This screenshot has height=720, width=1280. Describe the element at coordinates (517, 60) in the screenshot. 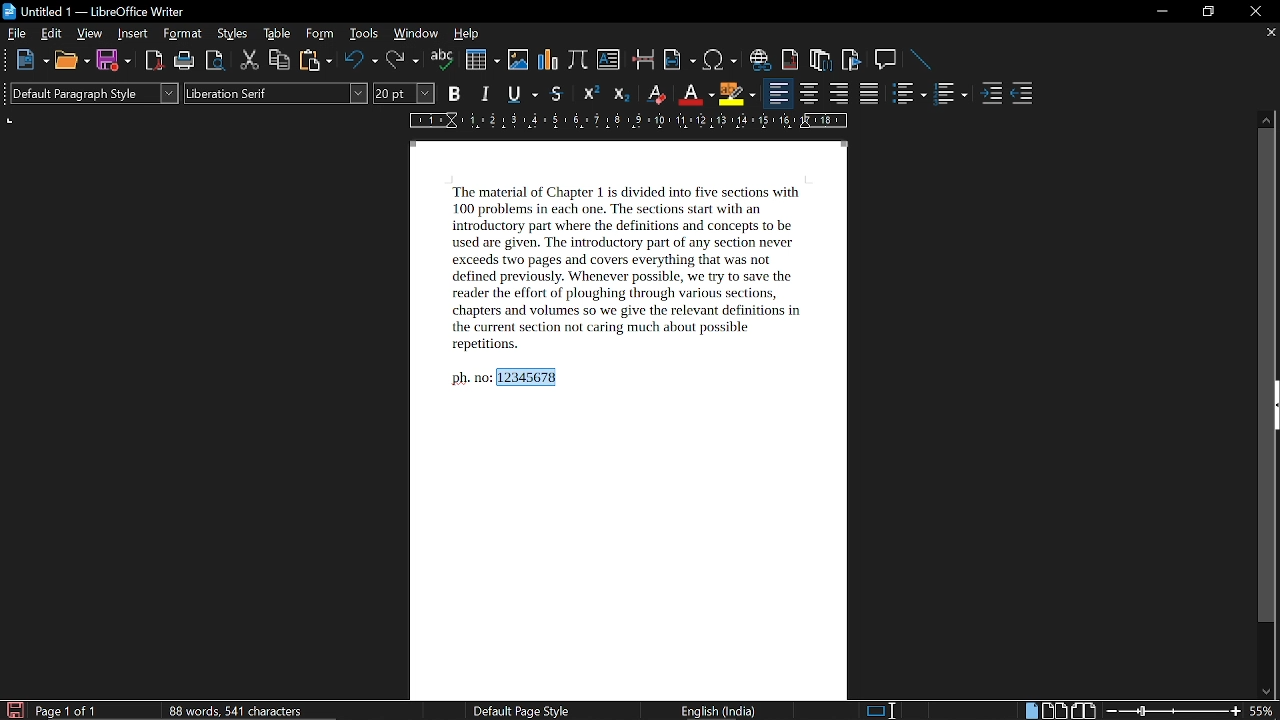

I see `insert image` at that location.